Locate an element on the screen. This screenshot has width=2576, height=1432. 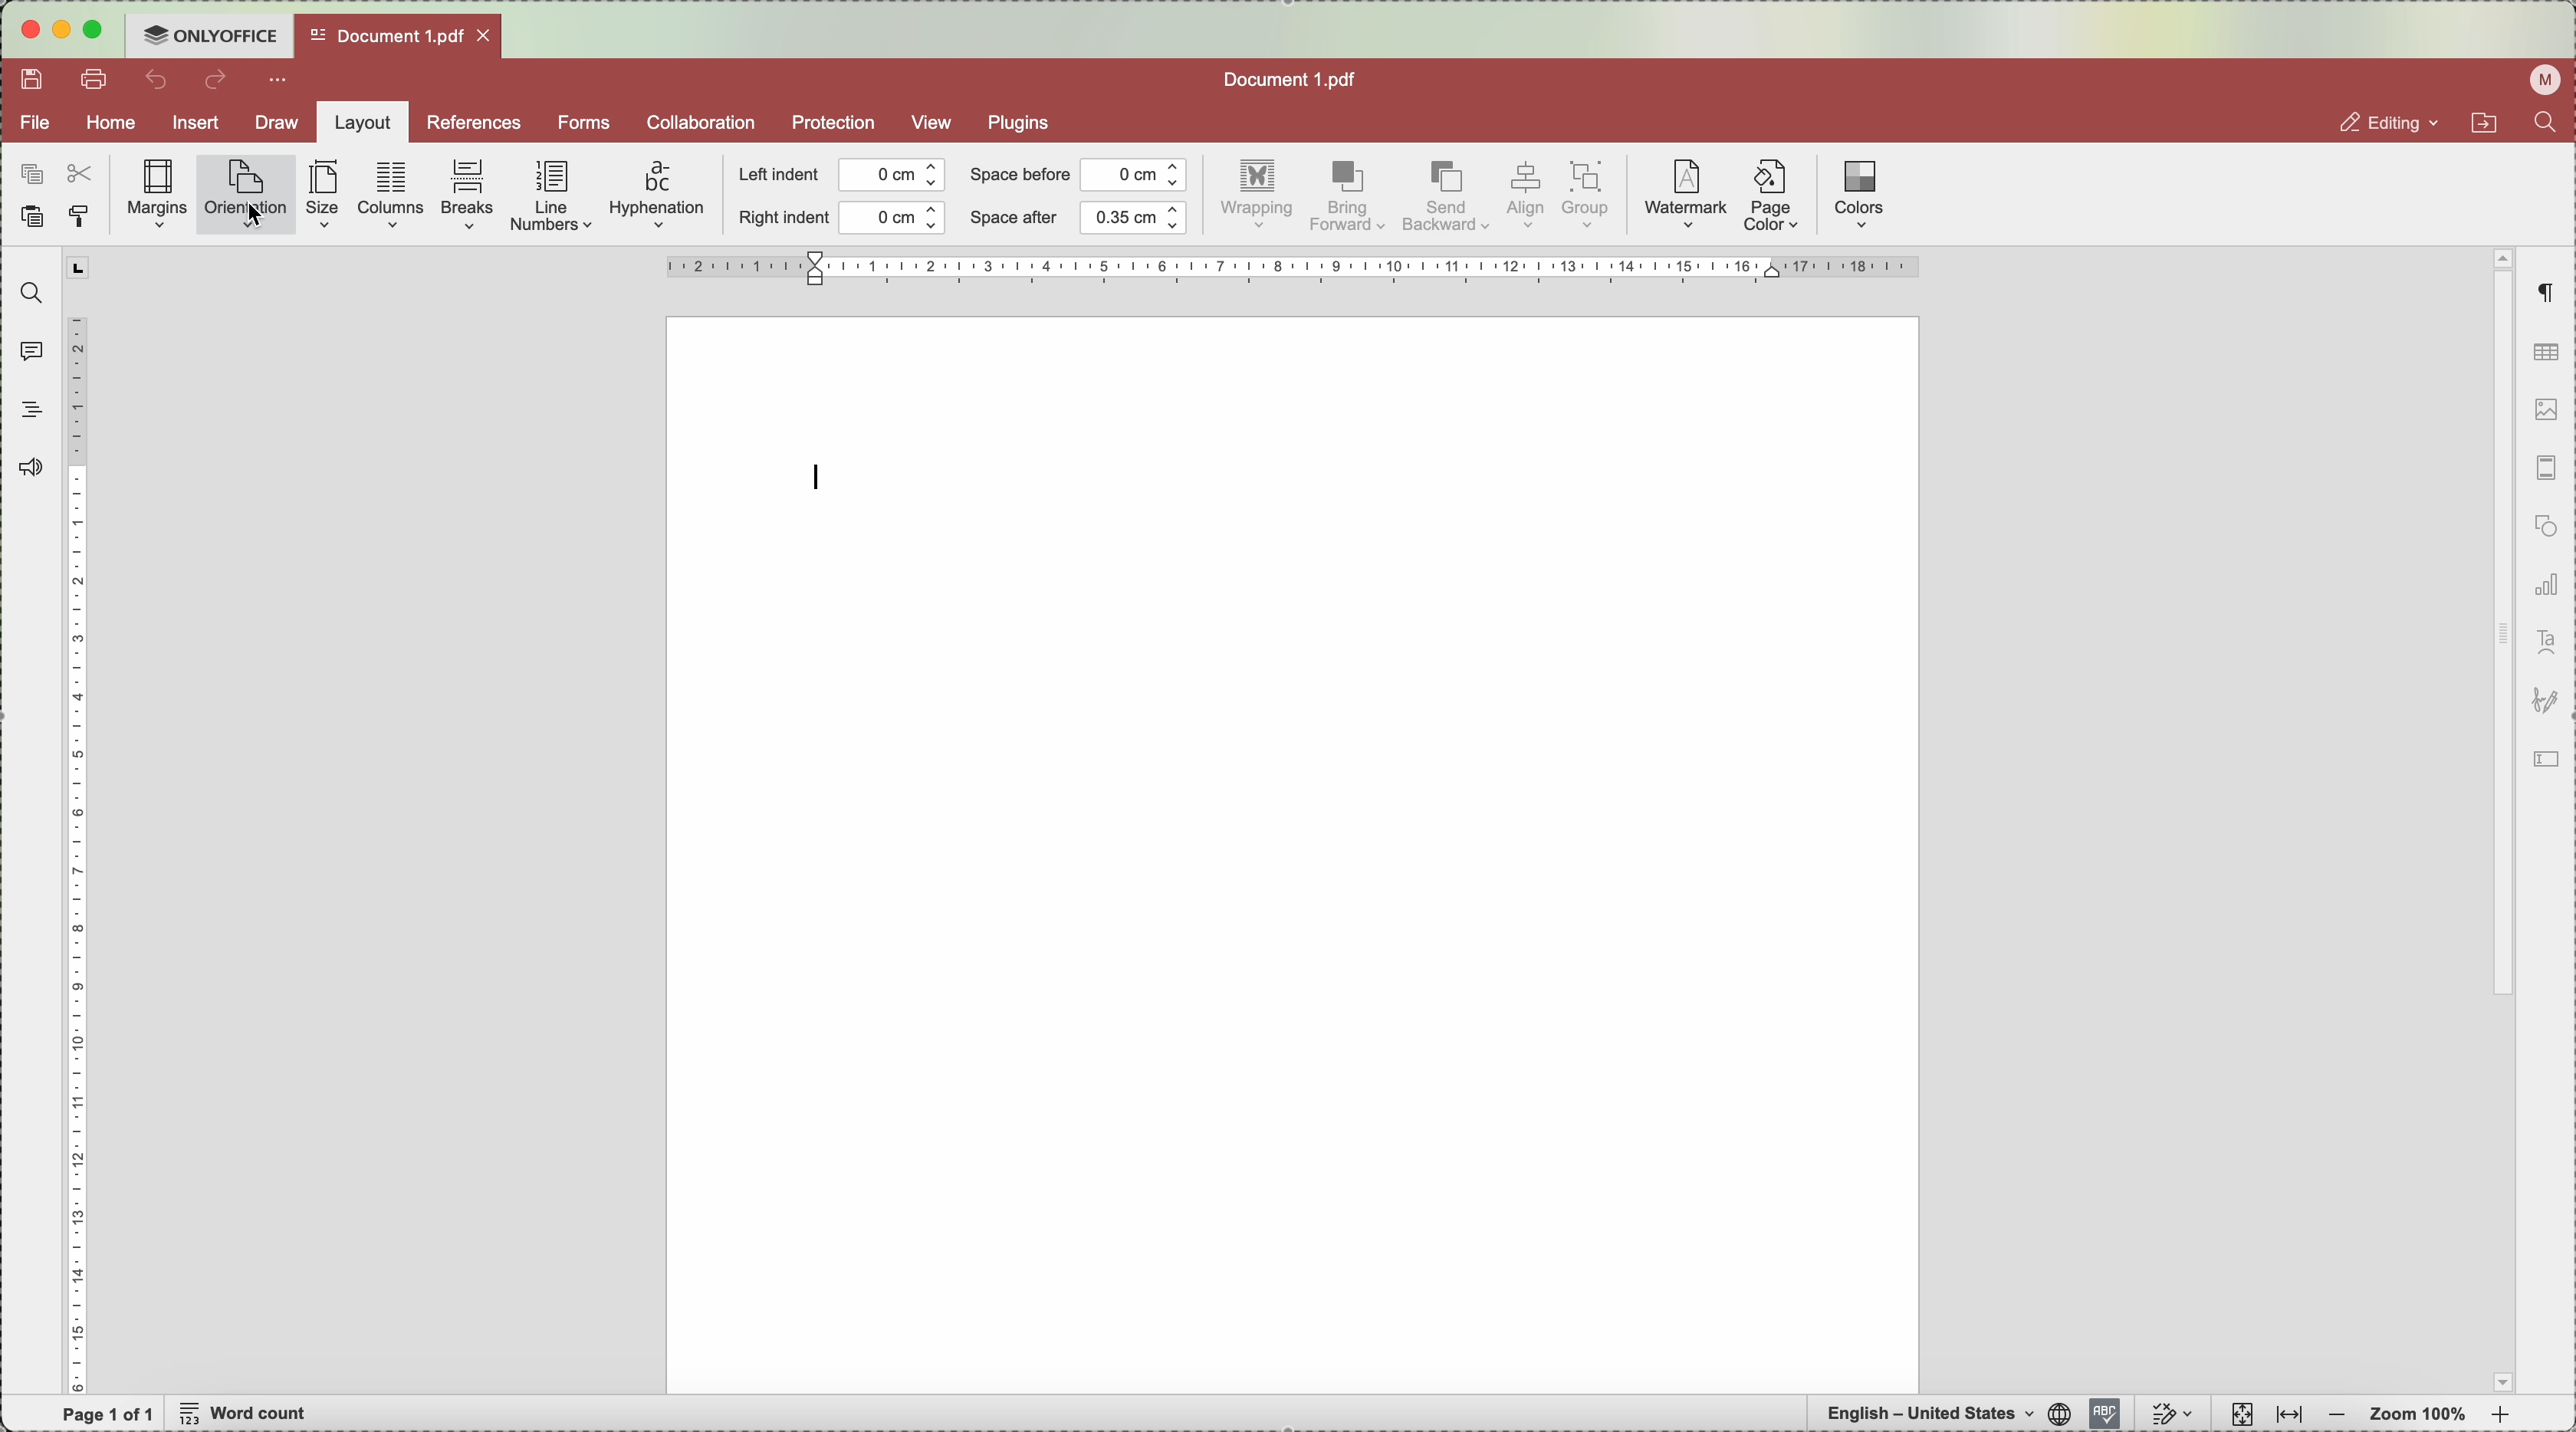
save is located at coordinates (35, 80).